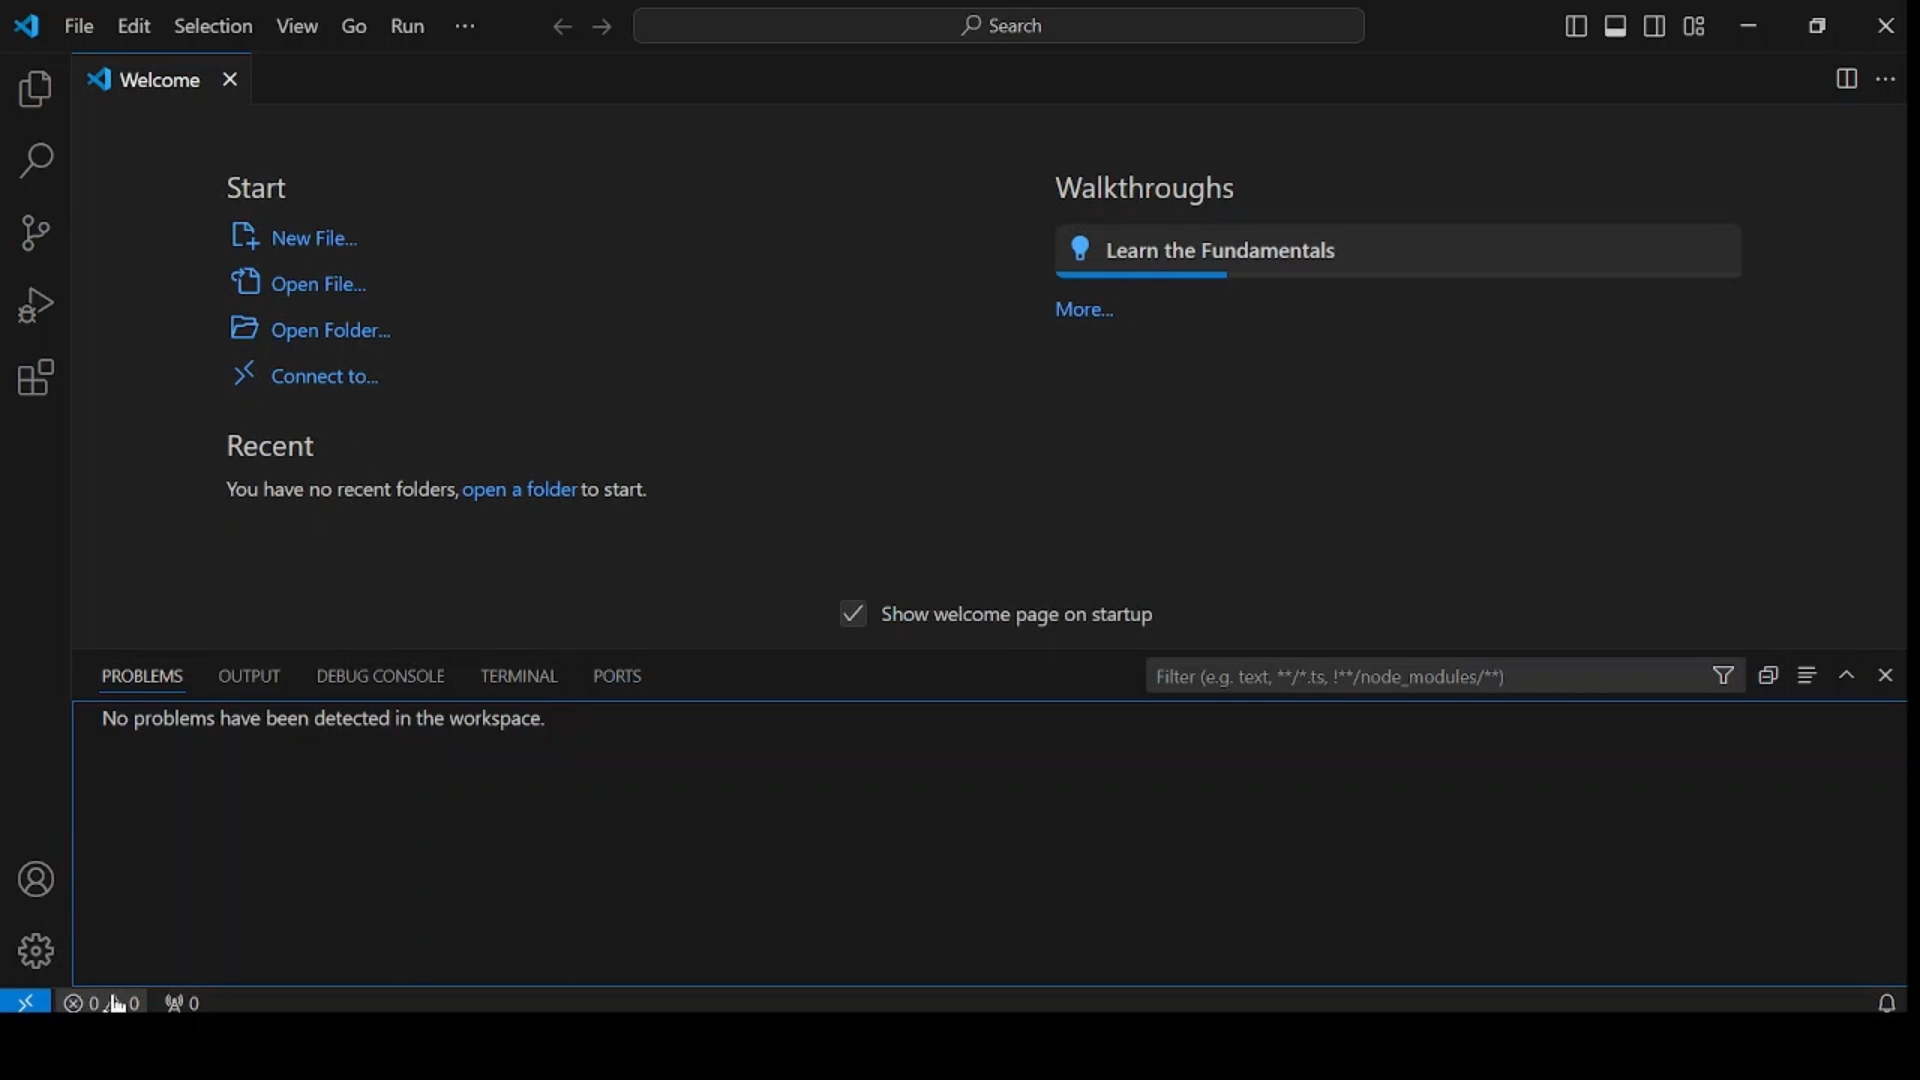  Describe the element at coordinates (1022, 616) in the screenshot. I see `Show welcome page on startup` at that location.